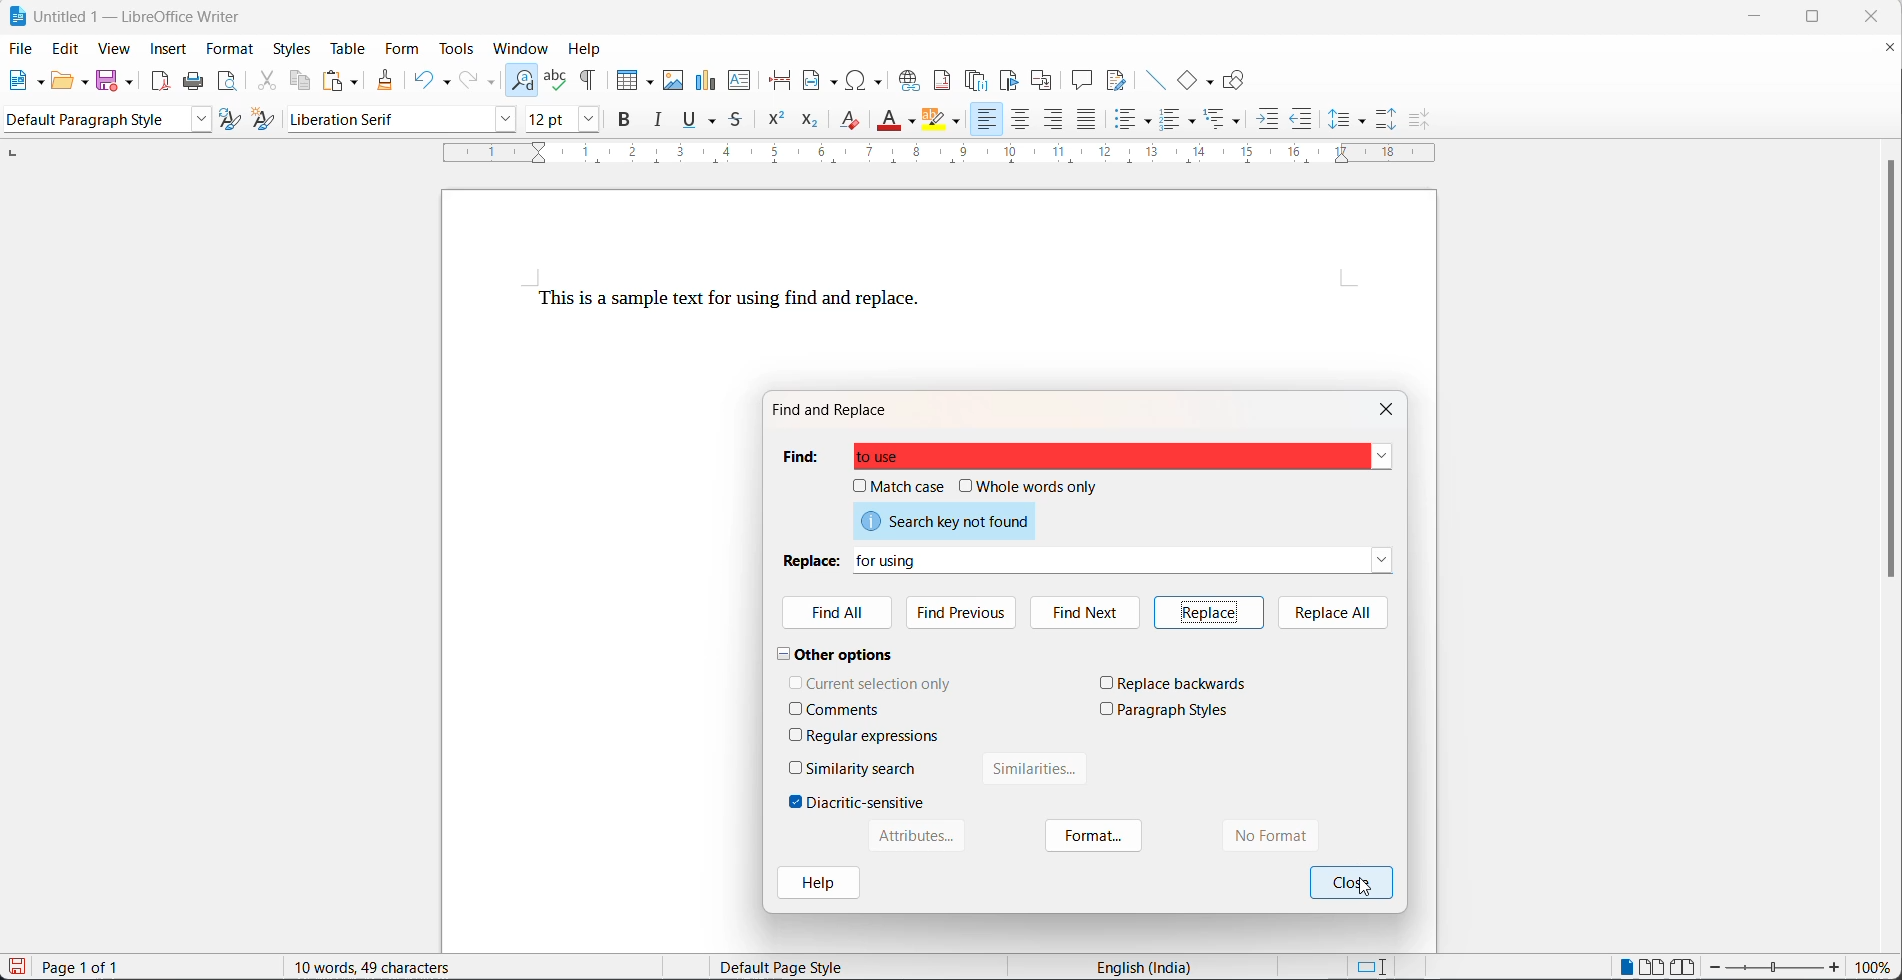  What do you see at coordinates (862, 768) in the screenshot?
I see `similarity search` at bounding box center [862, 768].